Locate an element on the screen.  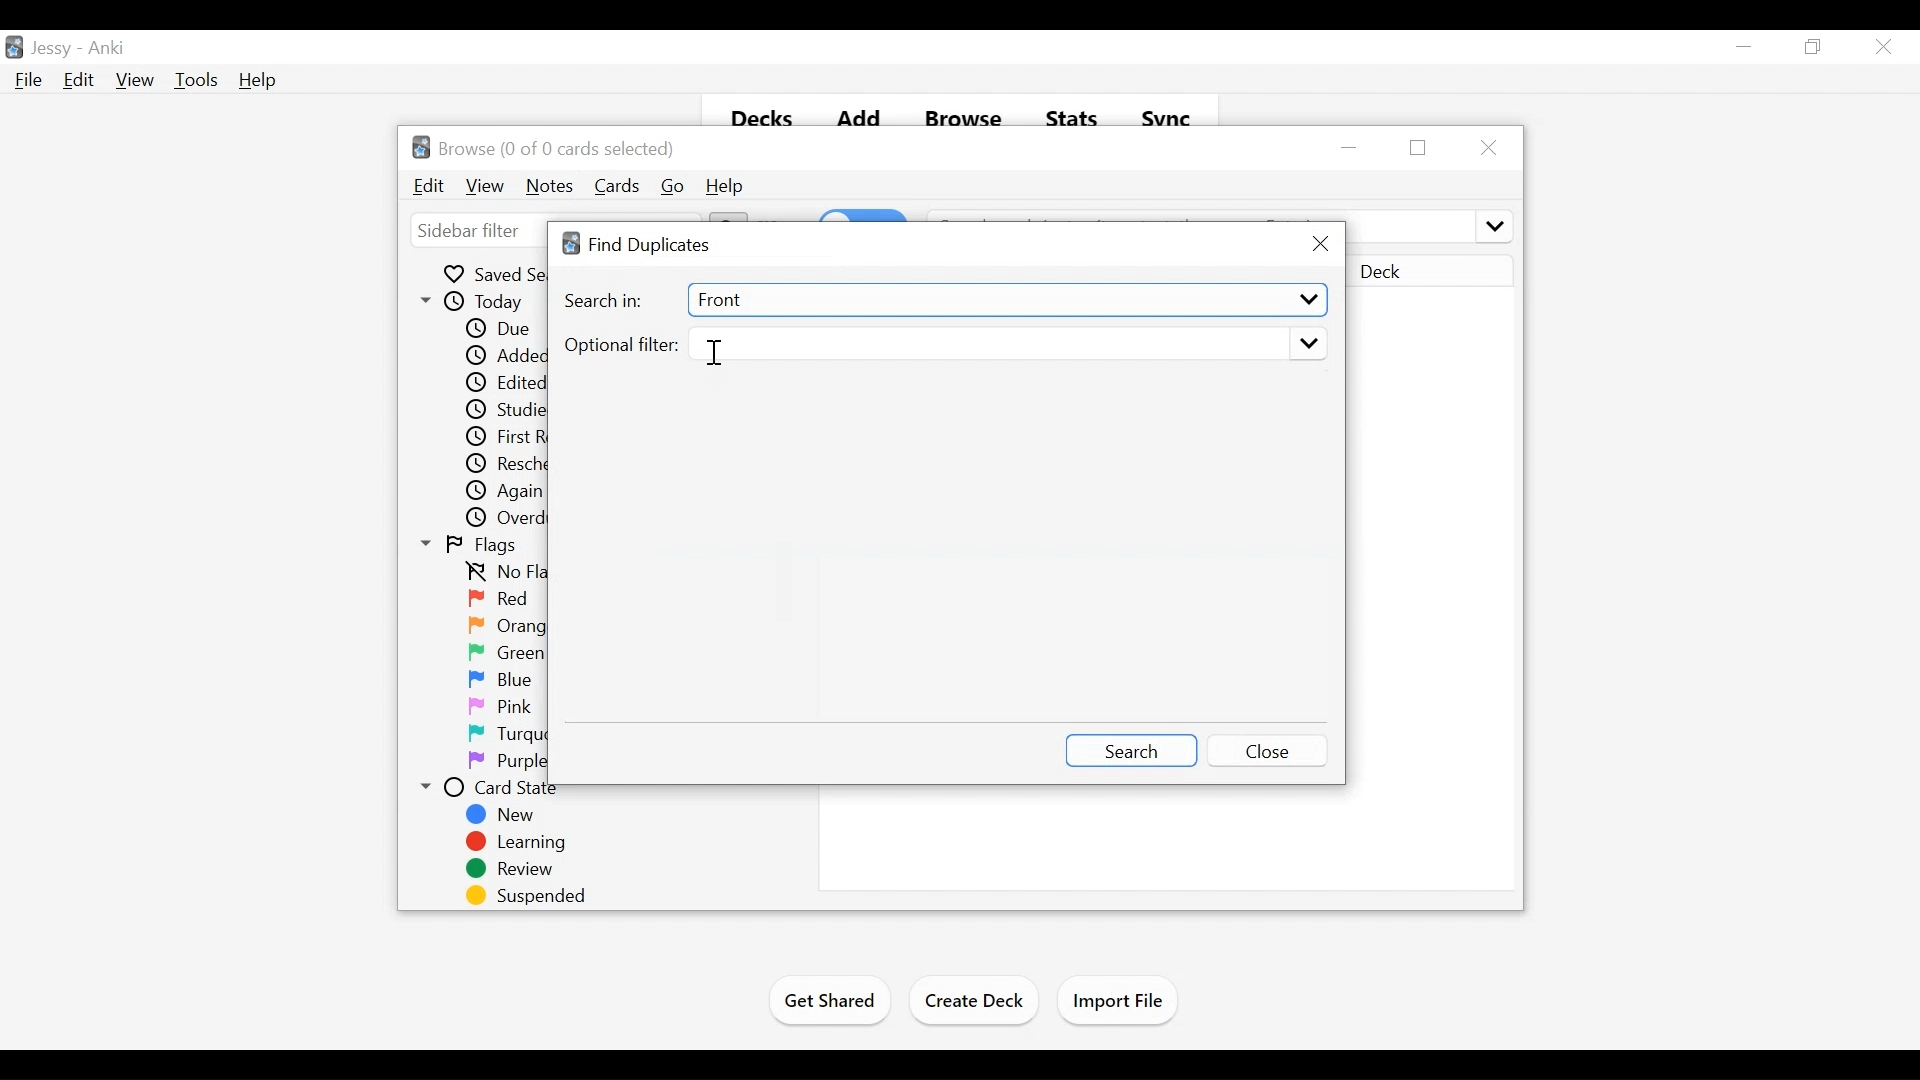
File is located at coordinates (28, 79).